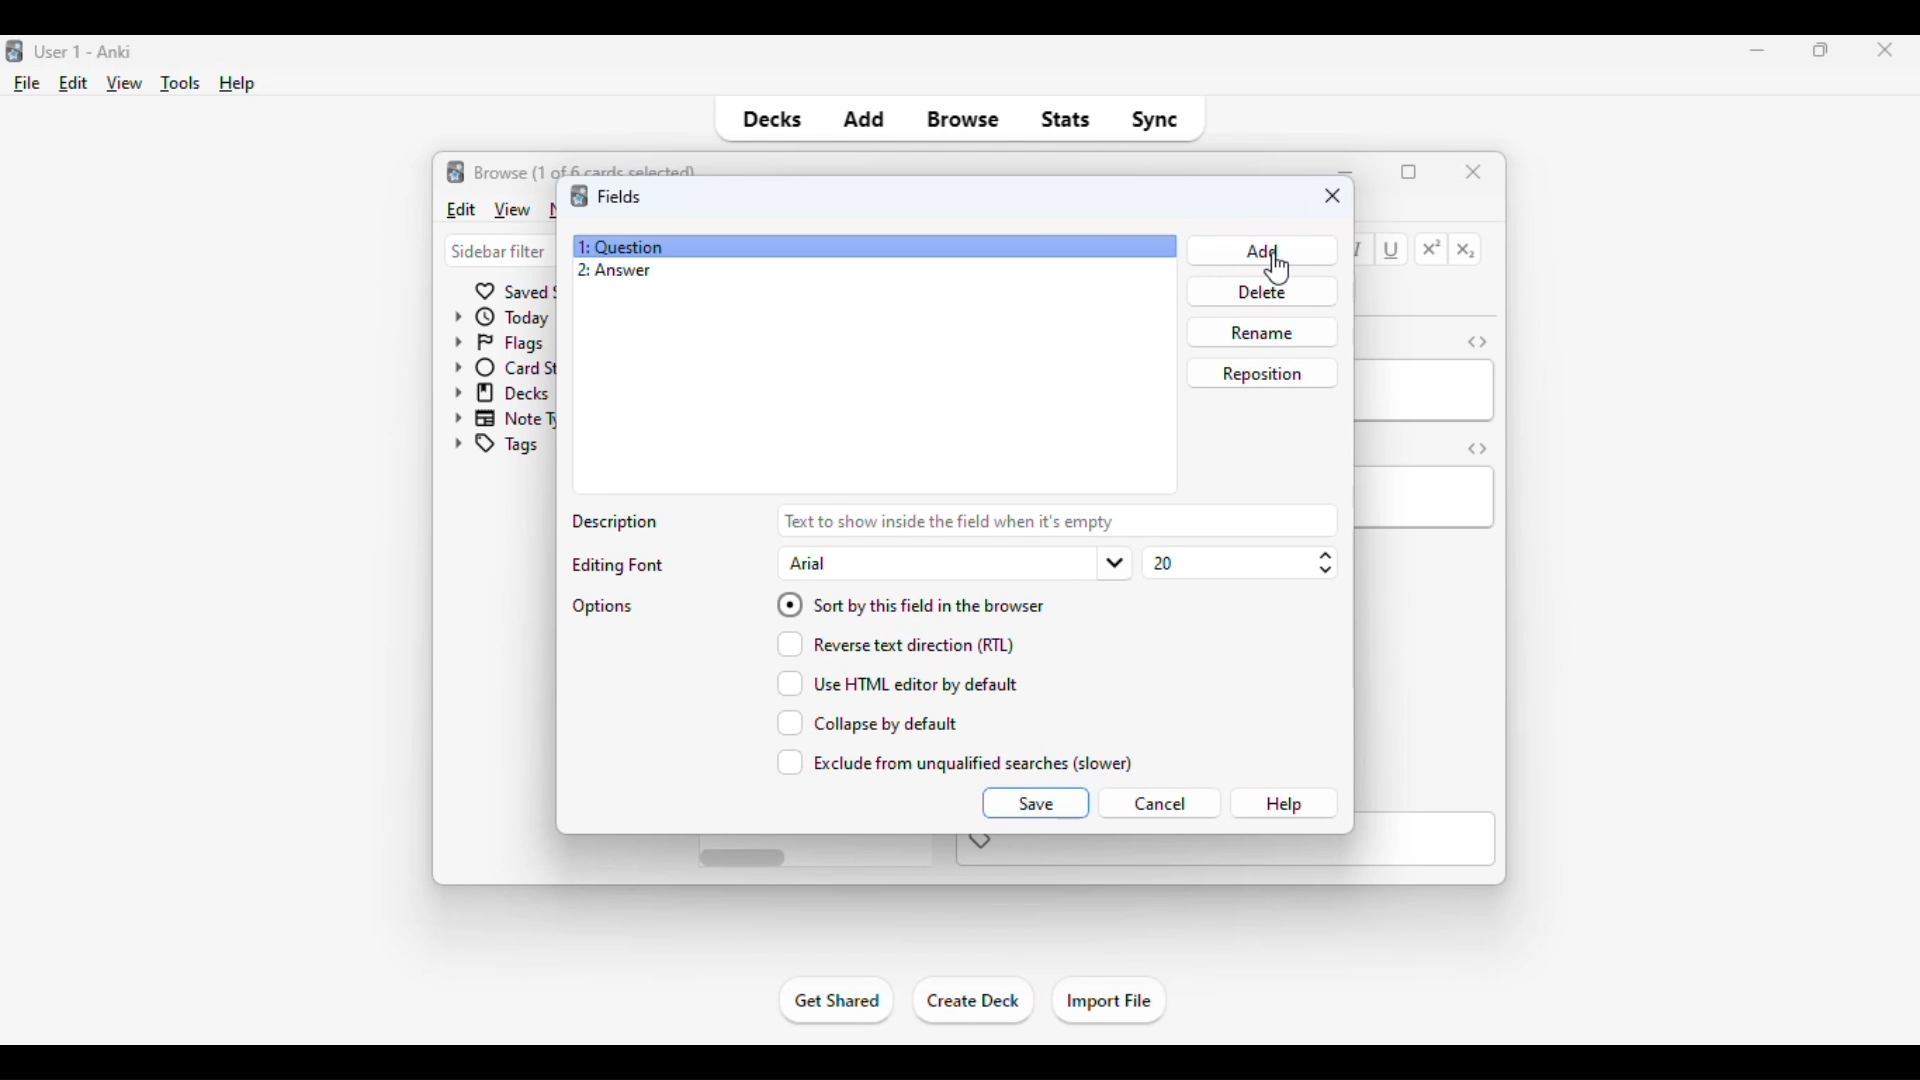  I want to click on exclude from unqualified searches (slower), so click(956, 762).